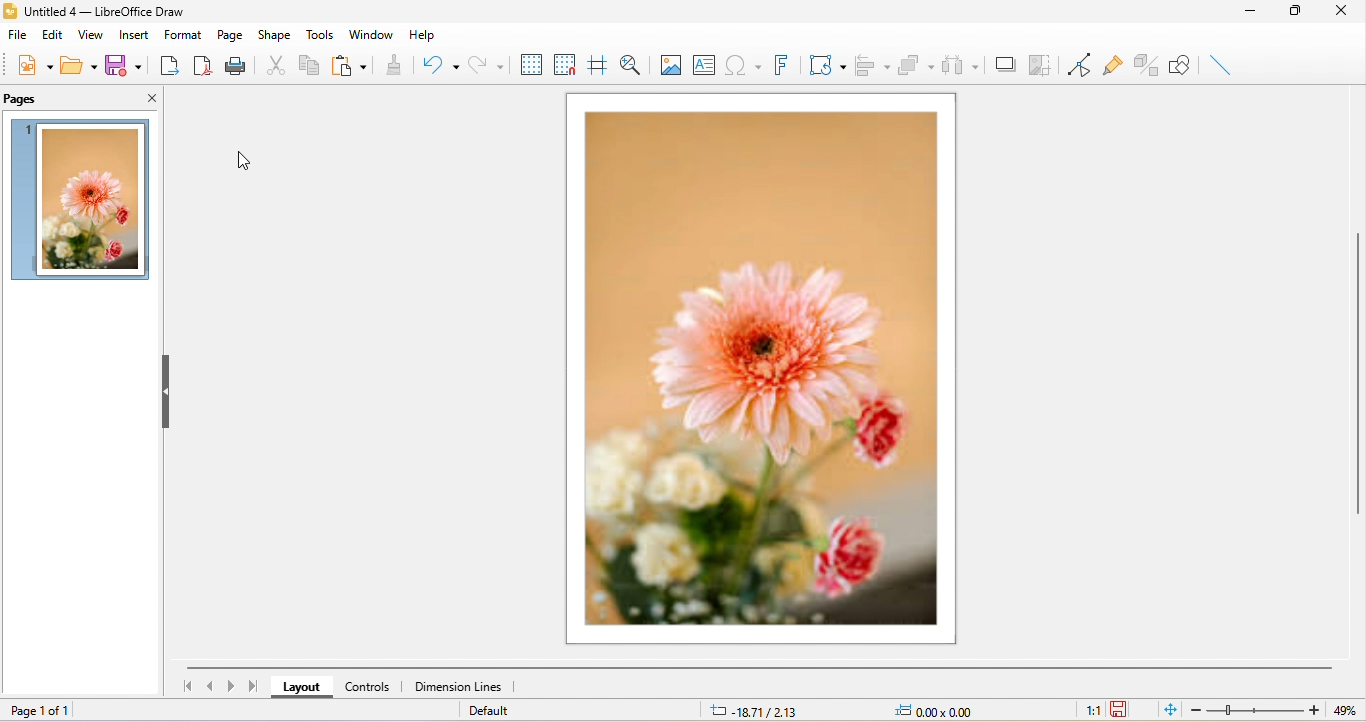 The width and height of the screenshot is (1366, 722). Describe the element at coordinates (1006, 68) in the screenshot. I see `shadow` at that location.